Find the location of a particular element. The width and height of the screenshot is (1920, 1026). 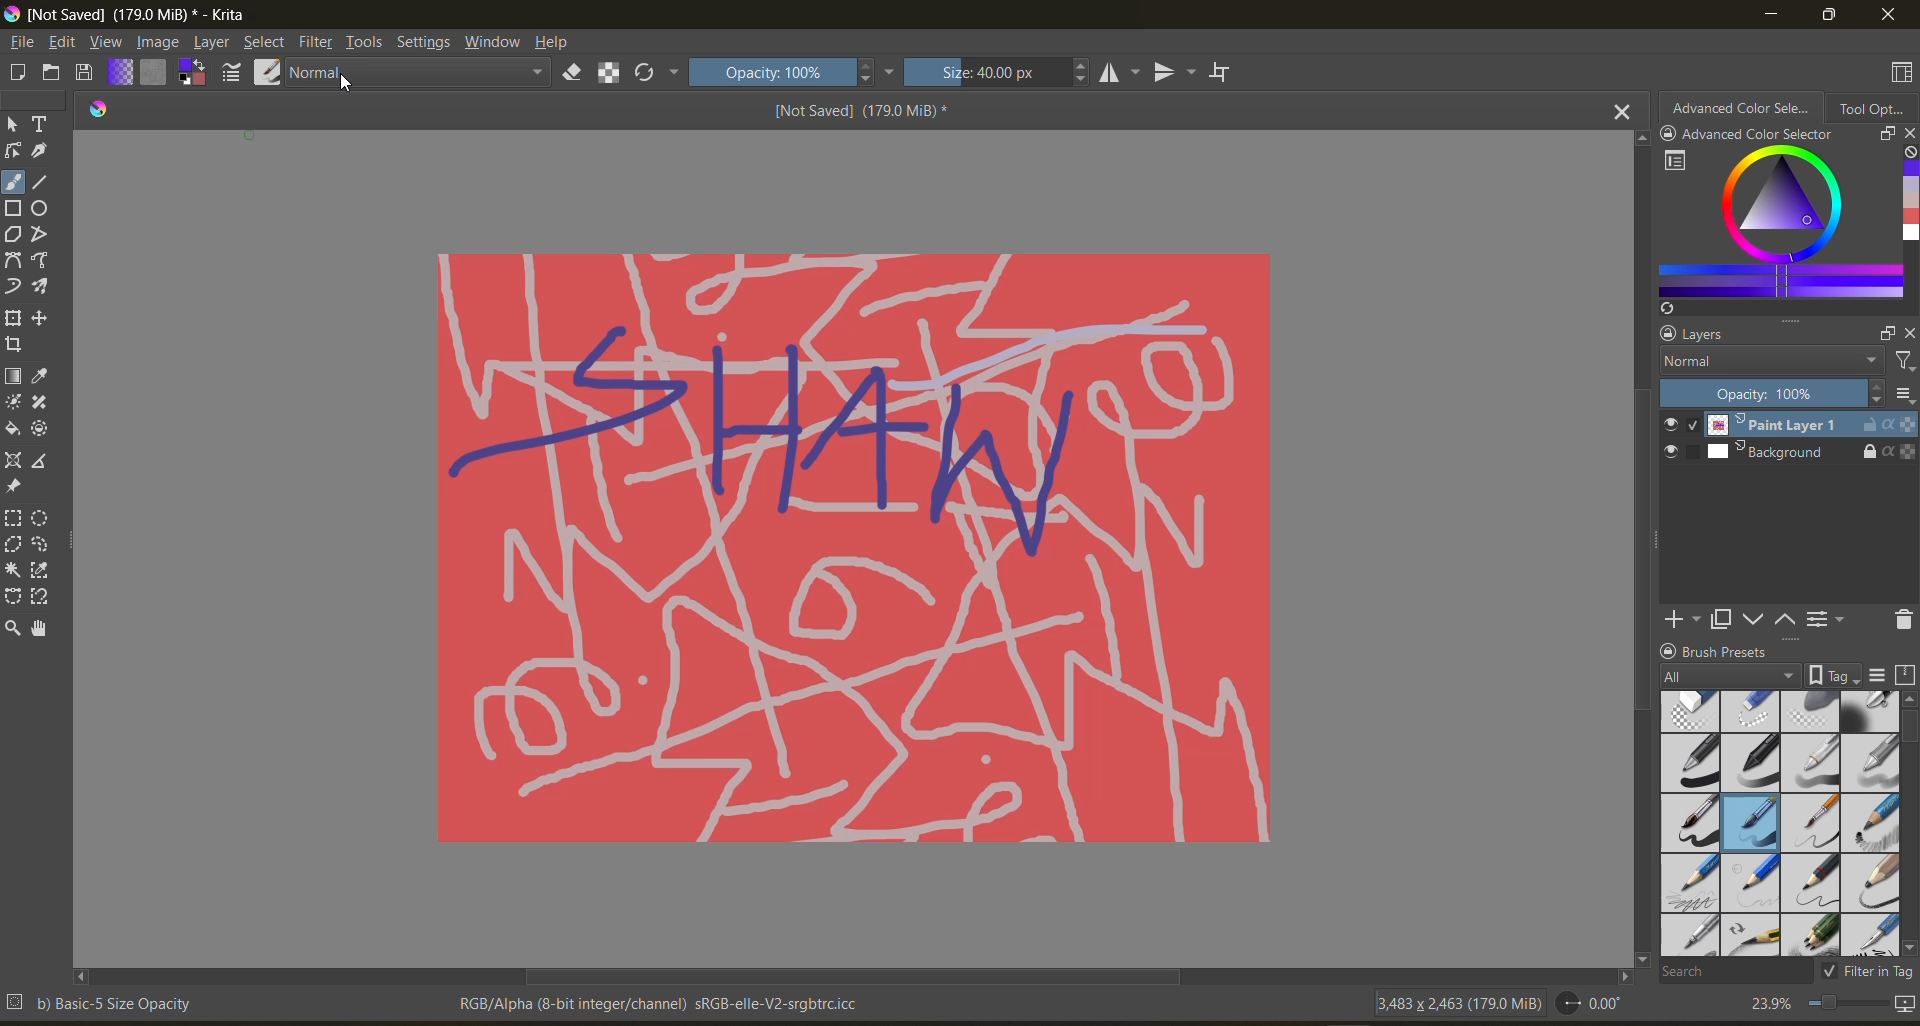

add is located at coordinates (1679, 619).